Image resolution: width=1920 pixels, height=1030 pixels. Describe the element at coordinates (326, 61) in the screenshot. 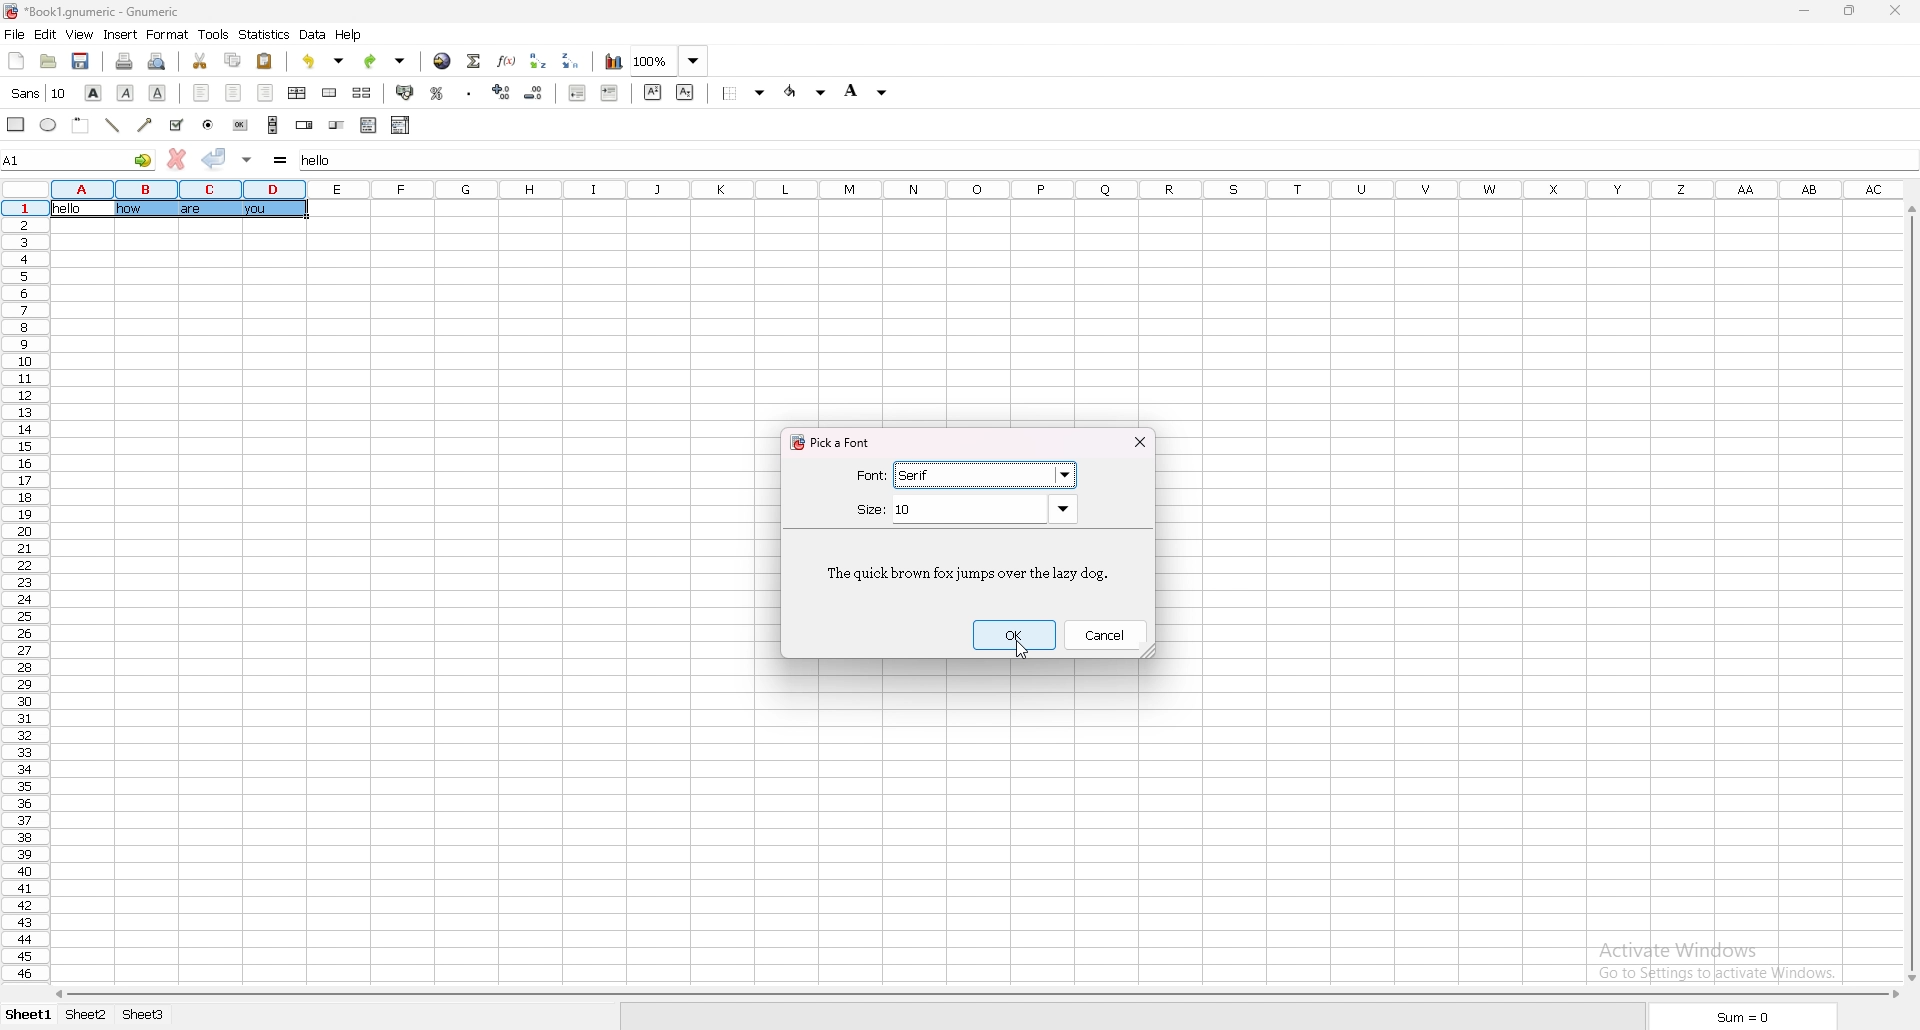

I see `undo` at that location.